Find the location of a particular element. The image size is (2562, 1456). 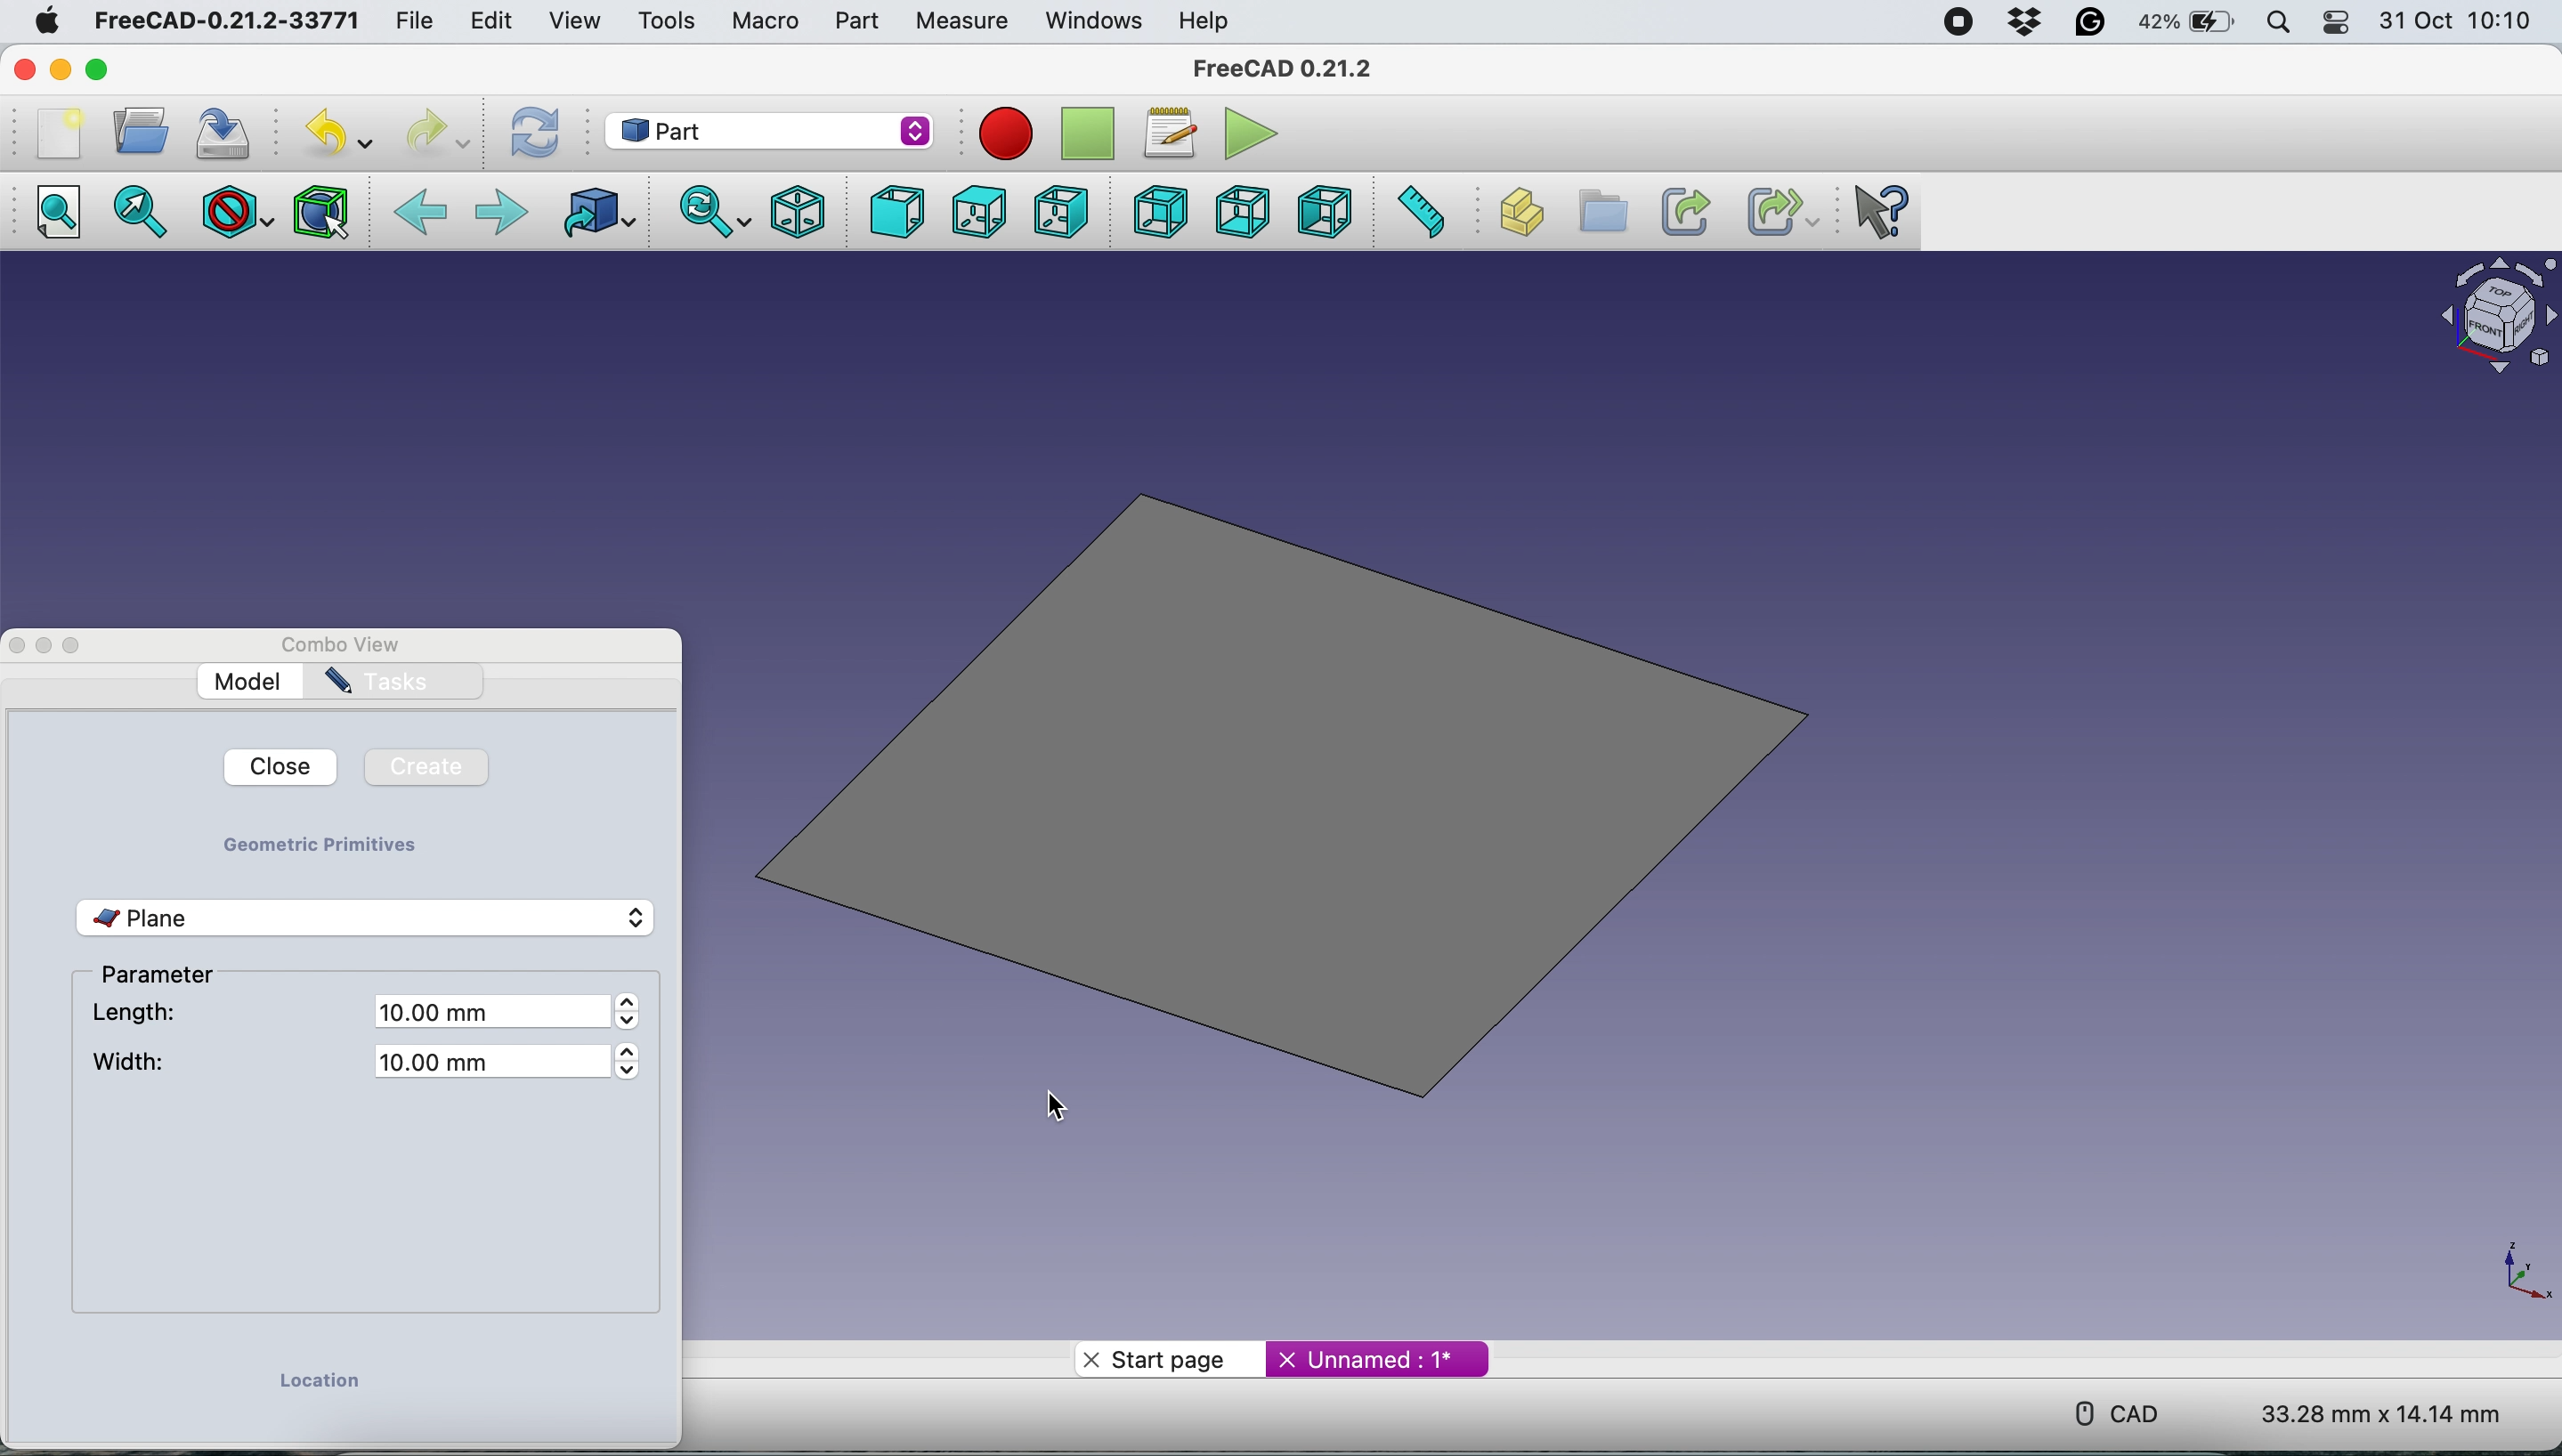

Forward is located at coordinates (503, 211).